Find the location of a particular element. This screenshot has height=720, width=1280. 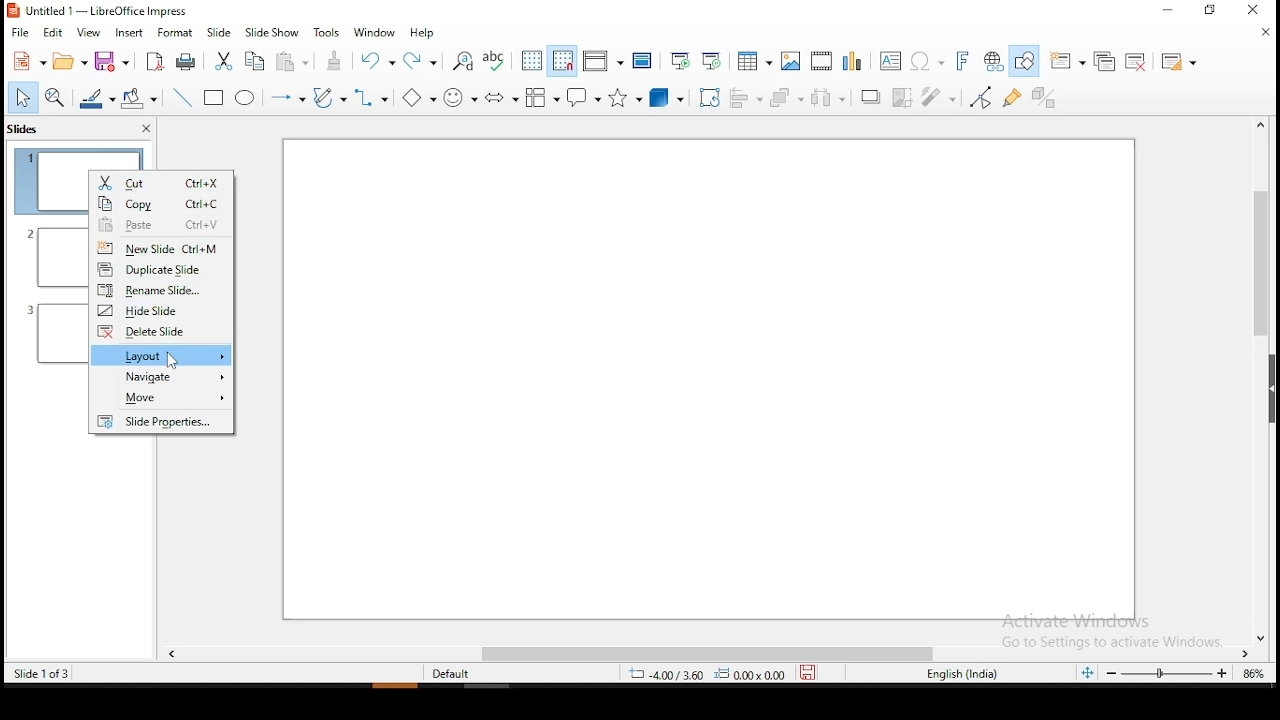

select tool is located at coordinates (22, 99).